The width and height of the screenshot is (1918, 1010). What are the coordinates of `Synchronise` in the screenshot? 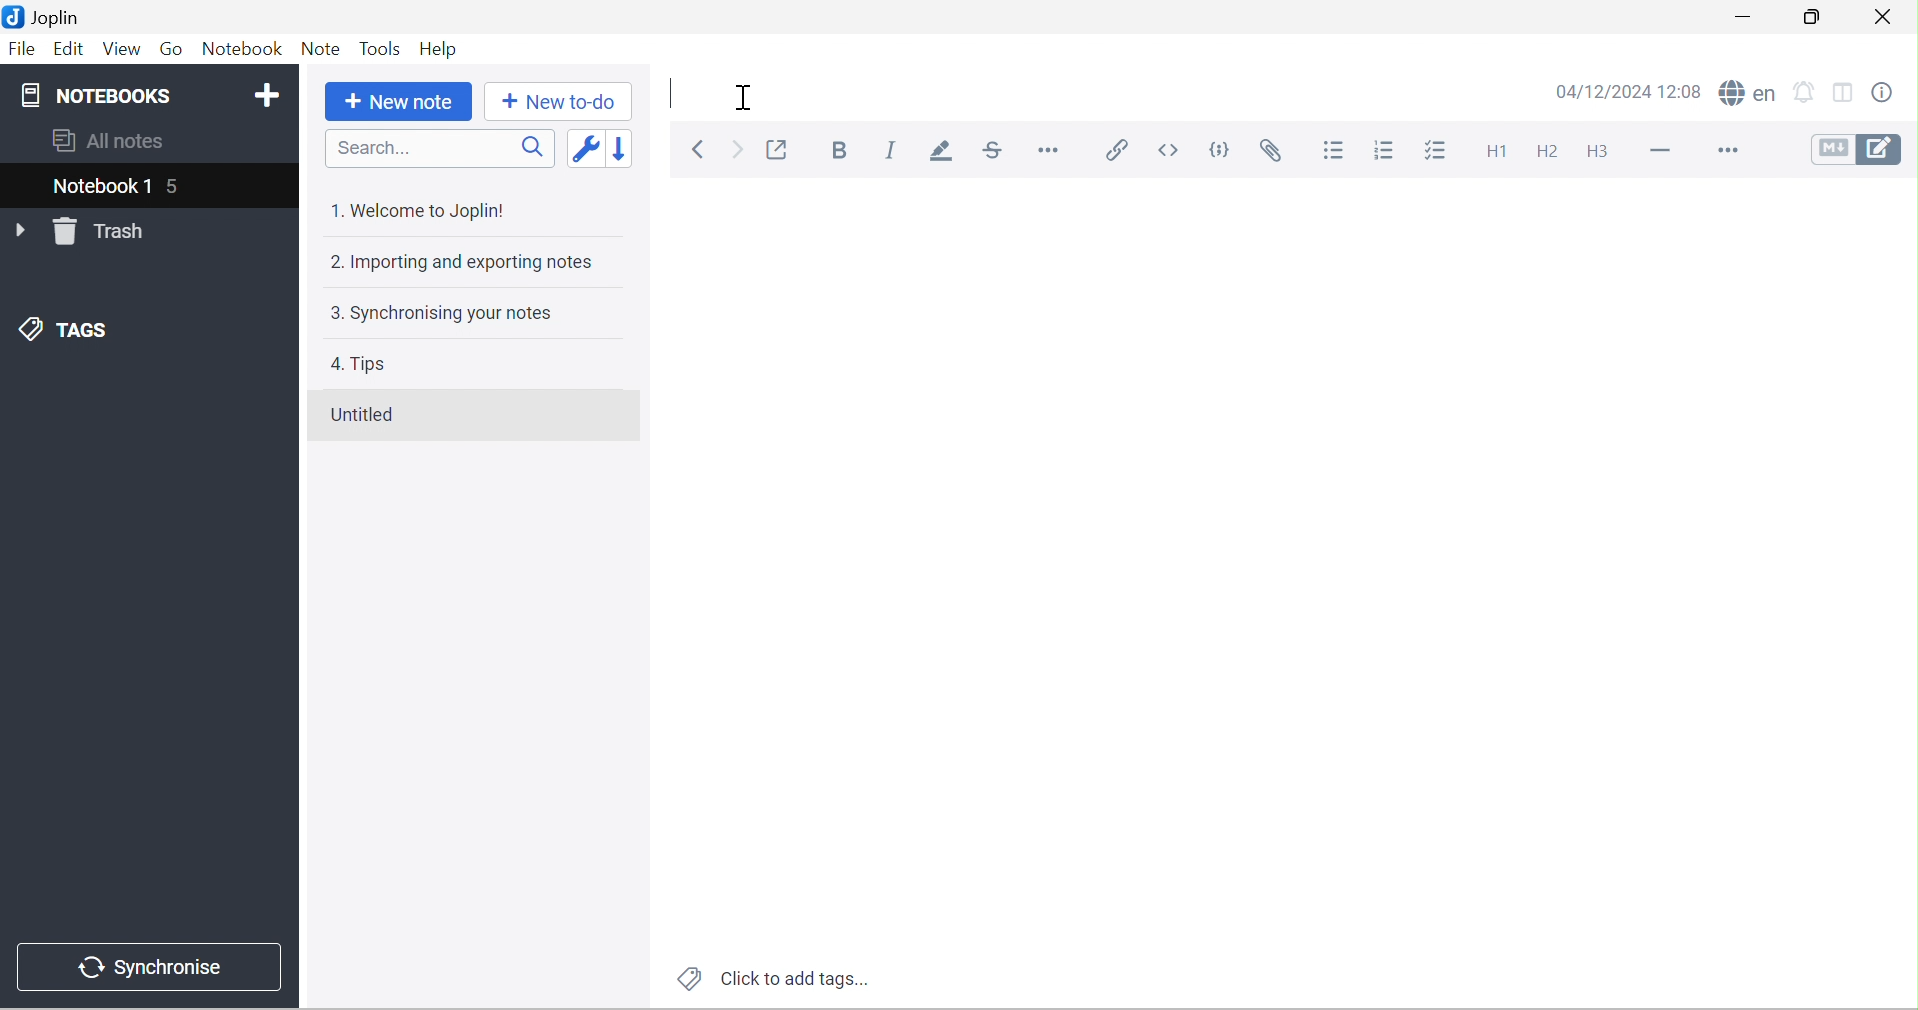 It's located at (155, 970).